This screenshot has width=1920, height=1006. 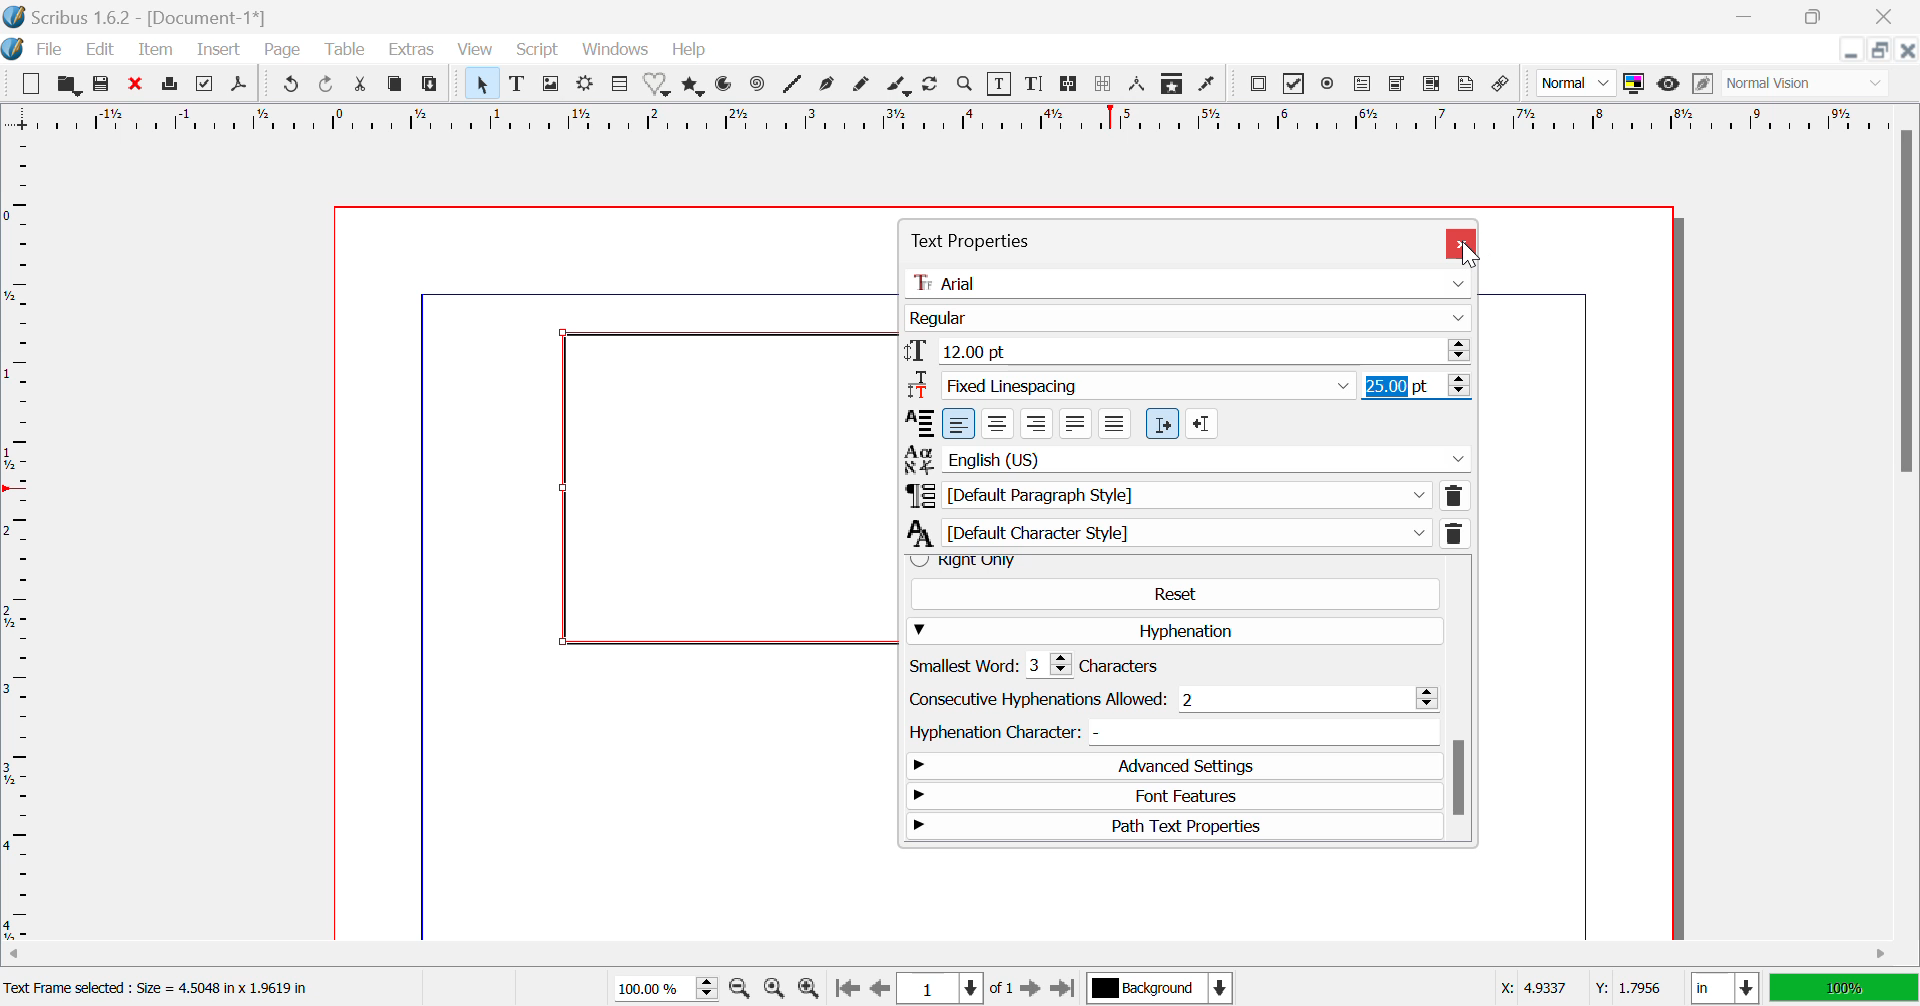 What do you see at coordinates (756, 88) in the screenshot?
I see `Spiral` at bounding box center [756, 88].